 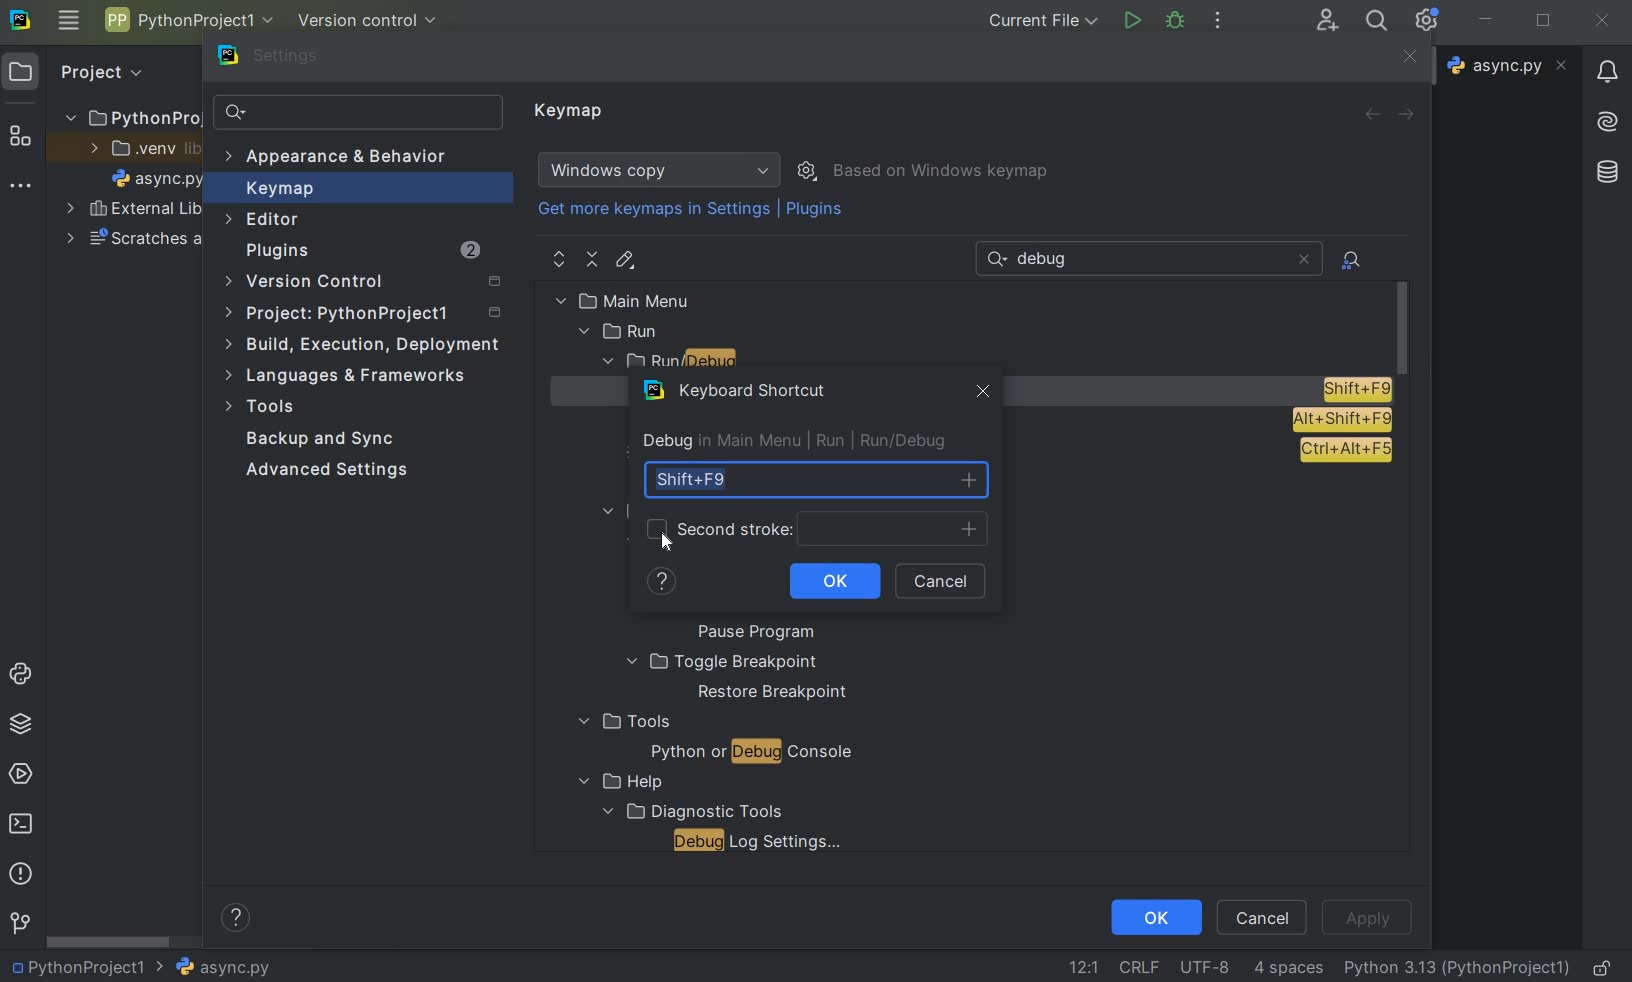 I want to click on scratches and consoles, so click(x=135, y=241).